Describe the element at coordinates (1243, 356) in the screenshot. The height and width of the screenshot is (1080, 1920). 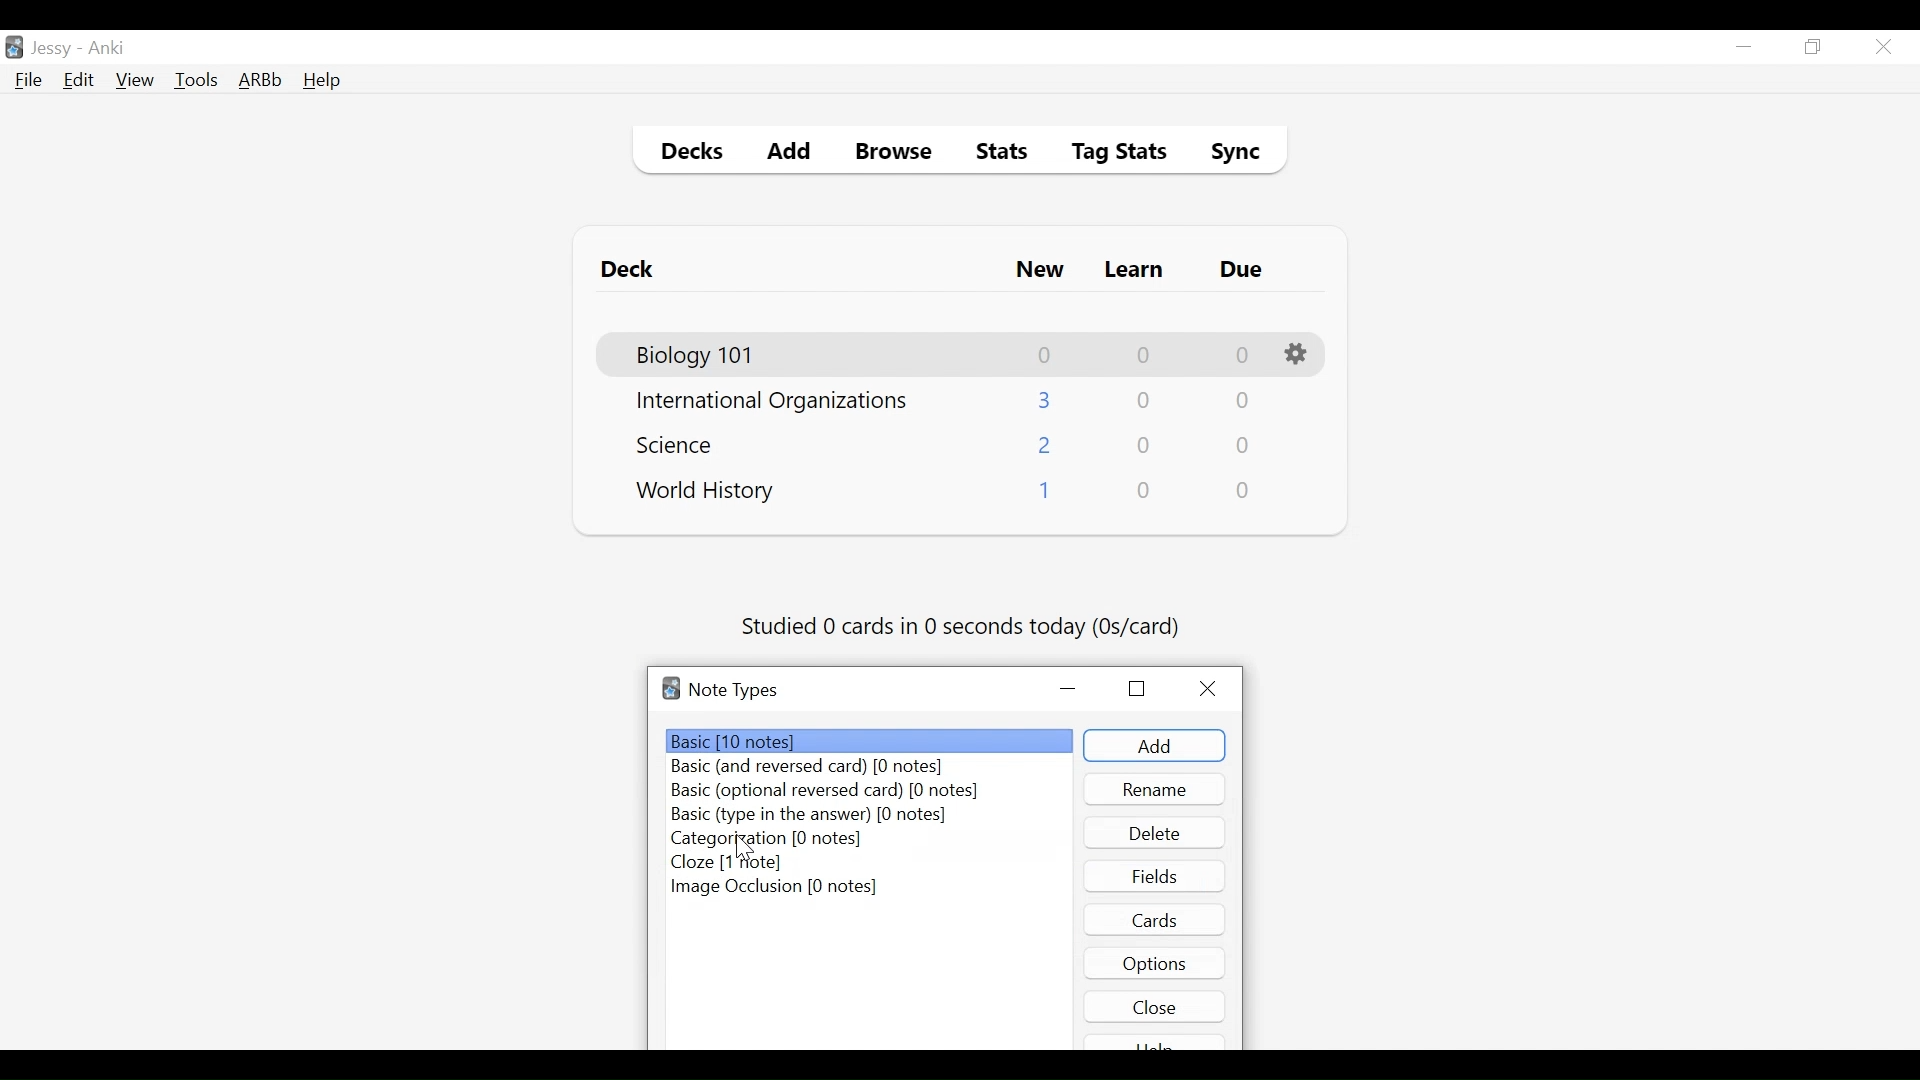
I see `Due Card Count` at that location.